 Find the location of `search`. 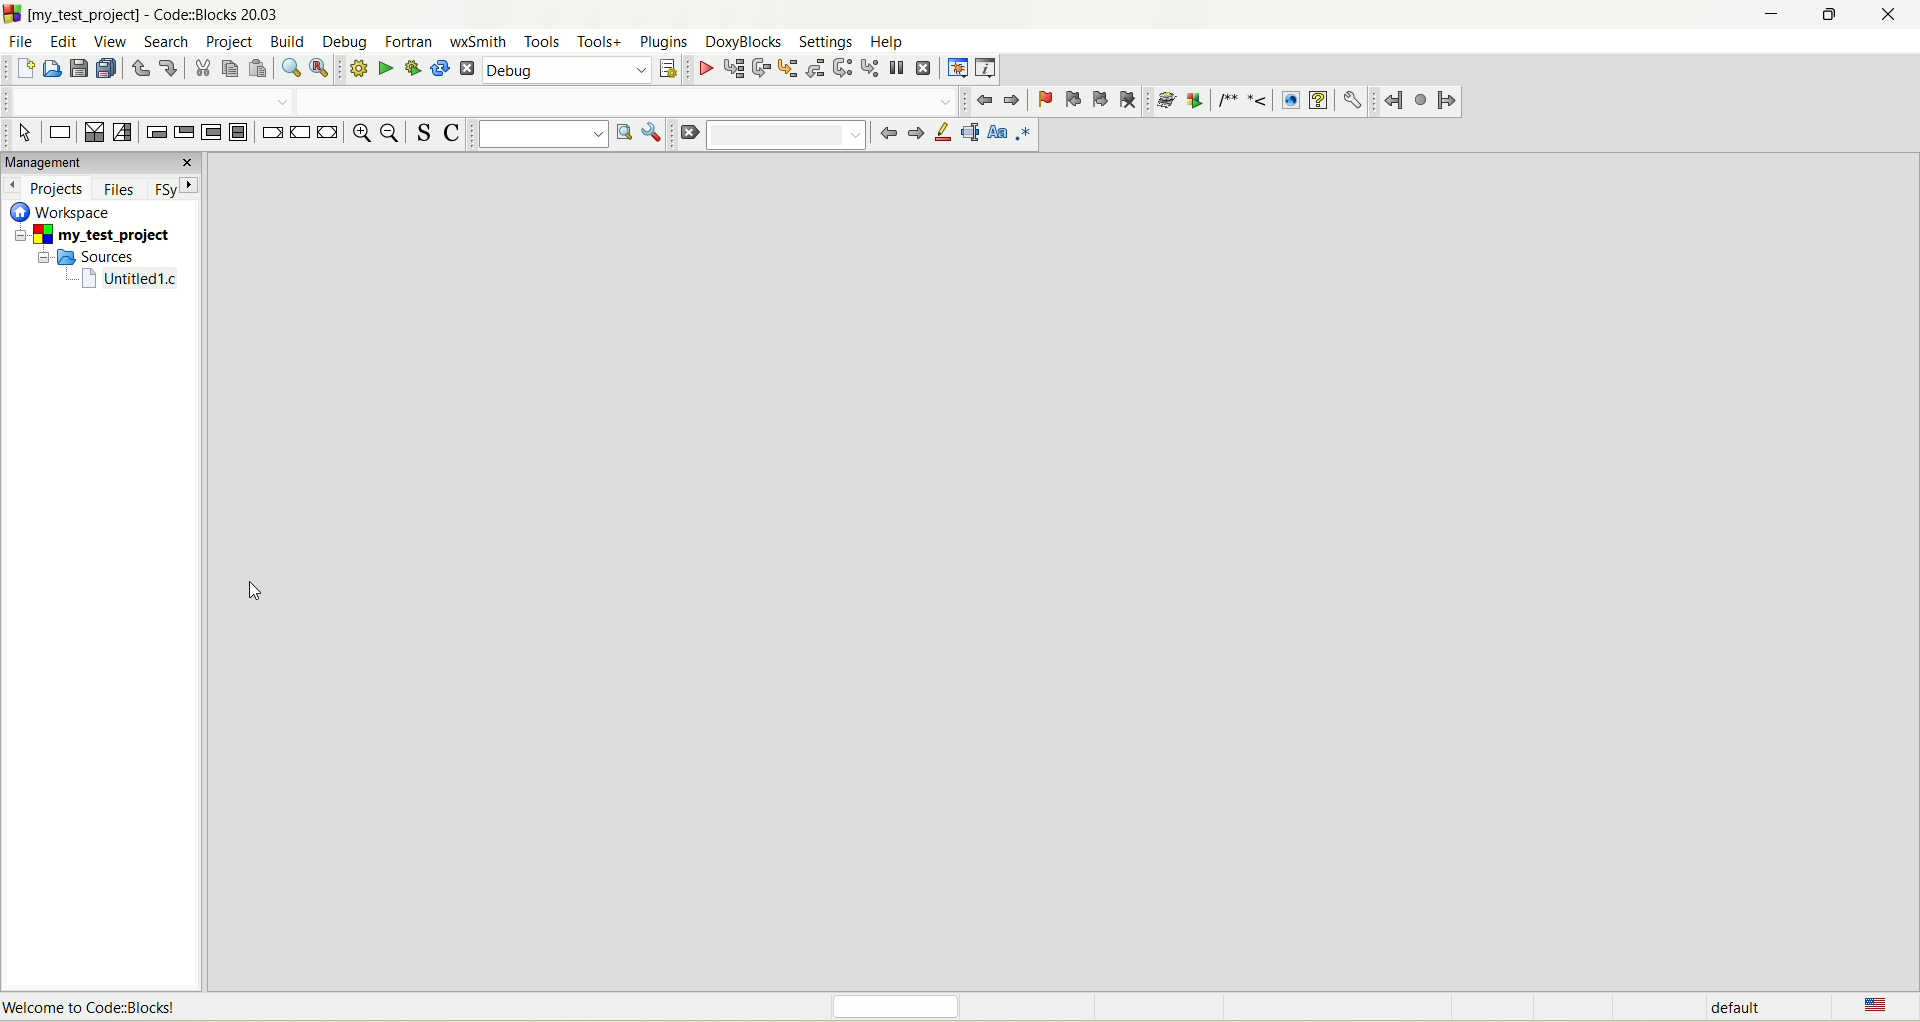

search is located at coordinates (171, 42).